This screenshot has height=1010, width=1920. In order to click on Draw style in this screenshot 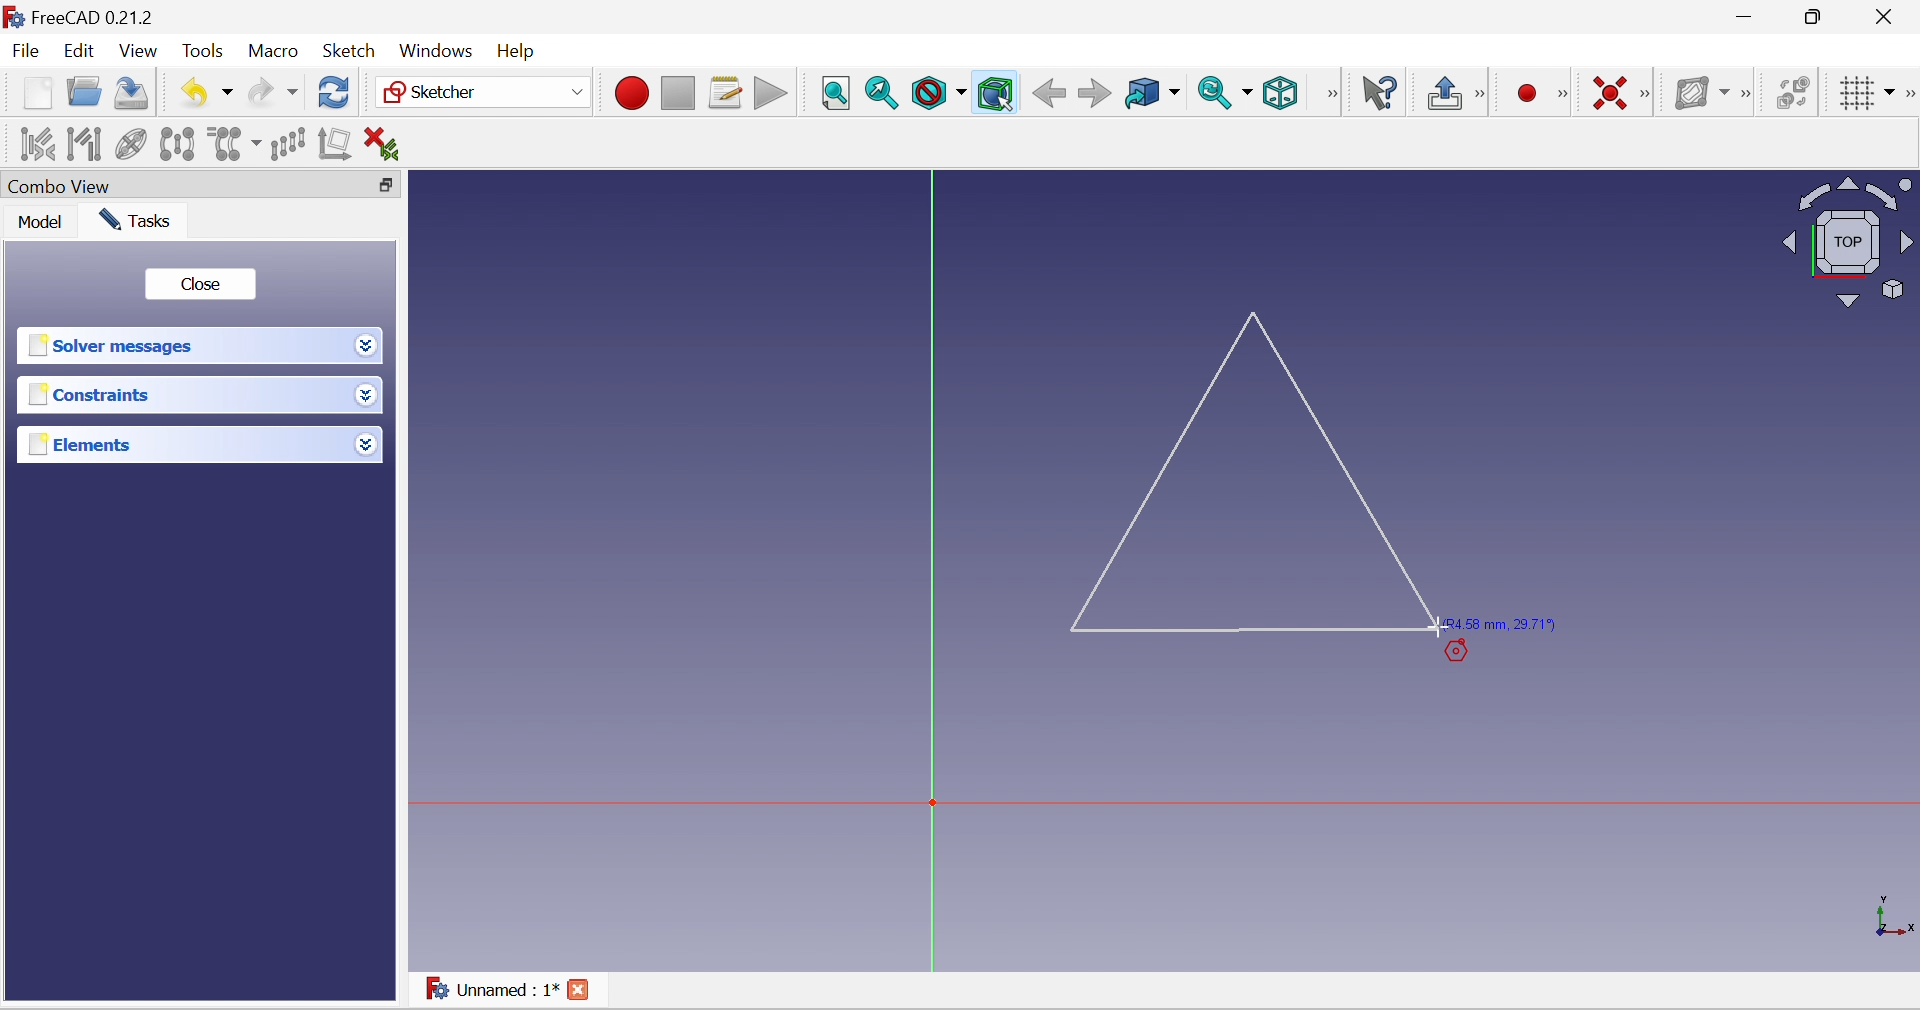, I will do `click(937, 94)`.